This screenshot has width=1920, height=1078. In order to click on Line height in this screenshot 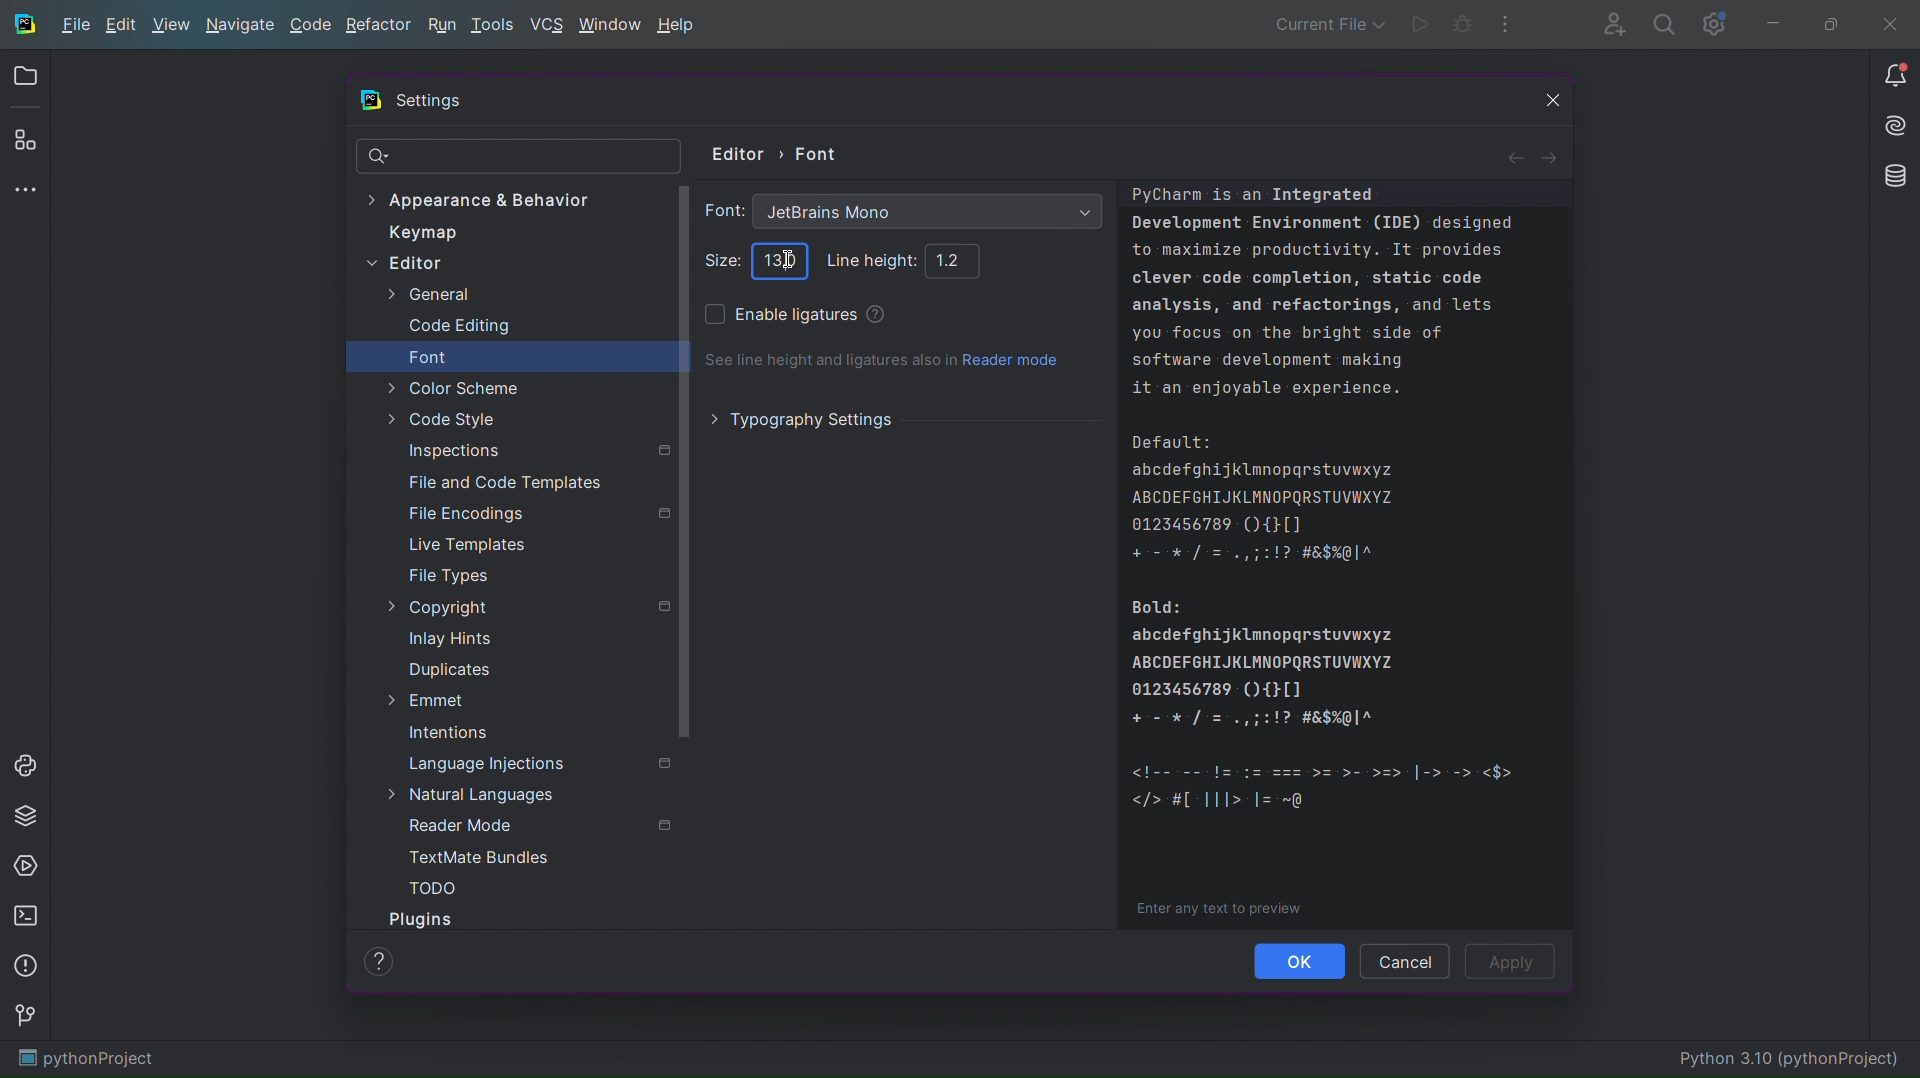, I will do `click(866, 259)`.